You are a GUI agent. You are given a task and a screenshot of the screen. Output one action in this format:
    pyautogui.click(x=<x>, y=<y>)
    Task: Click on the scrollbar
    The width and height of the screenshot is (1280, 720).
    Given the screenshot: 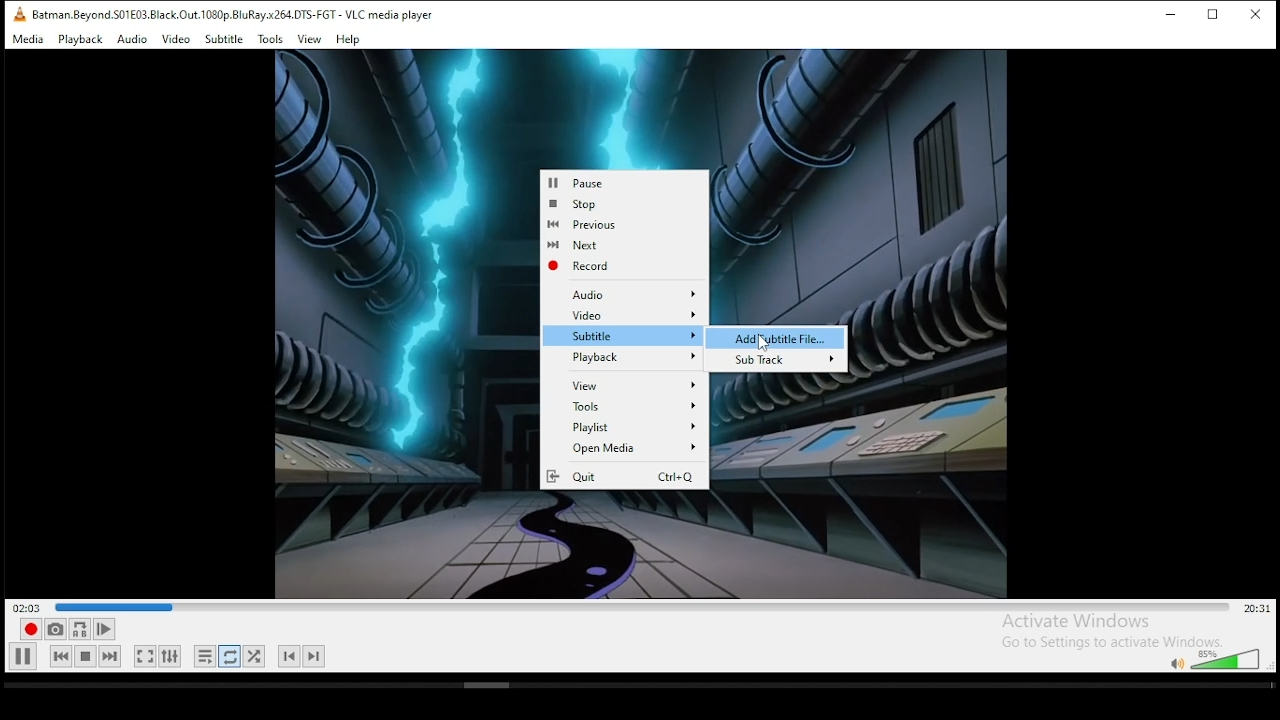 What is the action you would take?
    pyautogui.click(x=637, y=687)
    